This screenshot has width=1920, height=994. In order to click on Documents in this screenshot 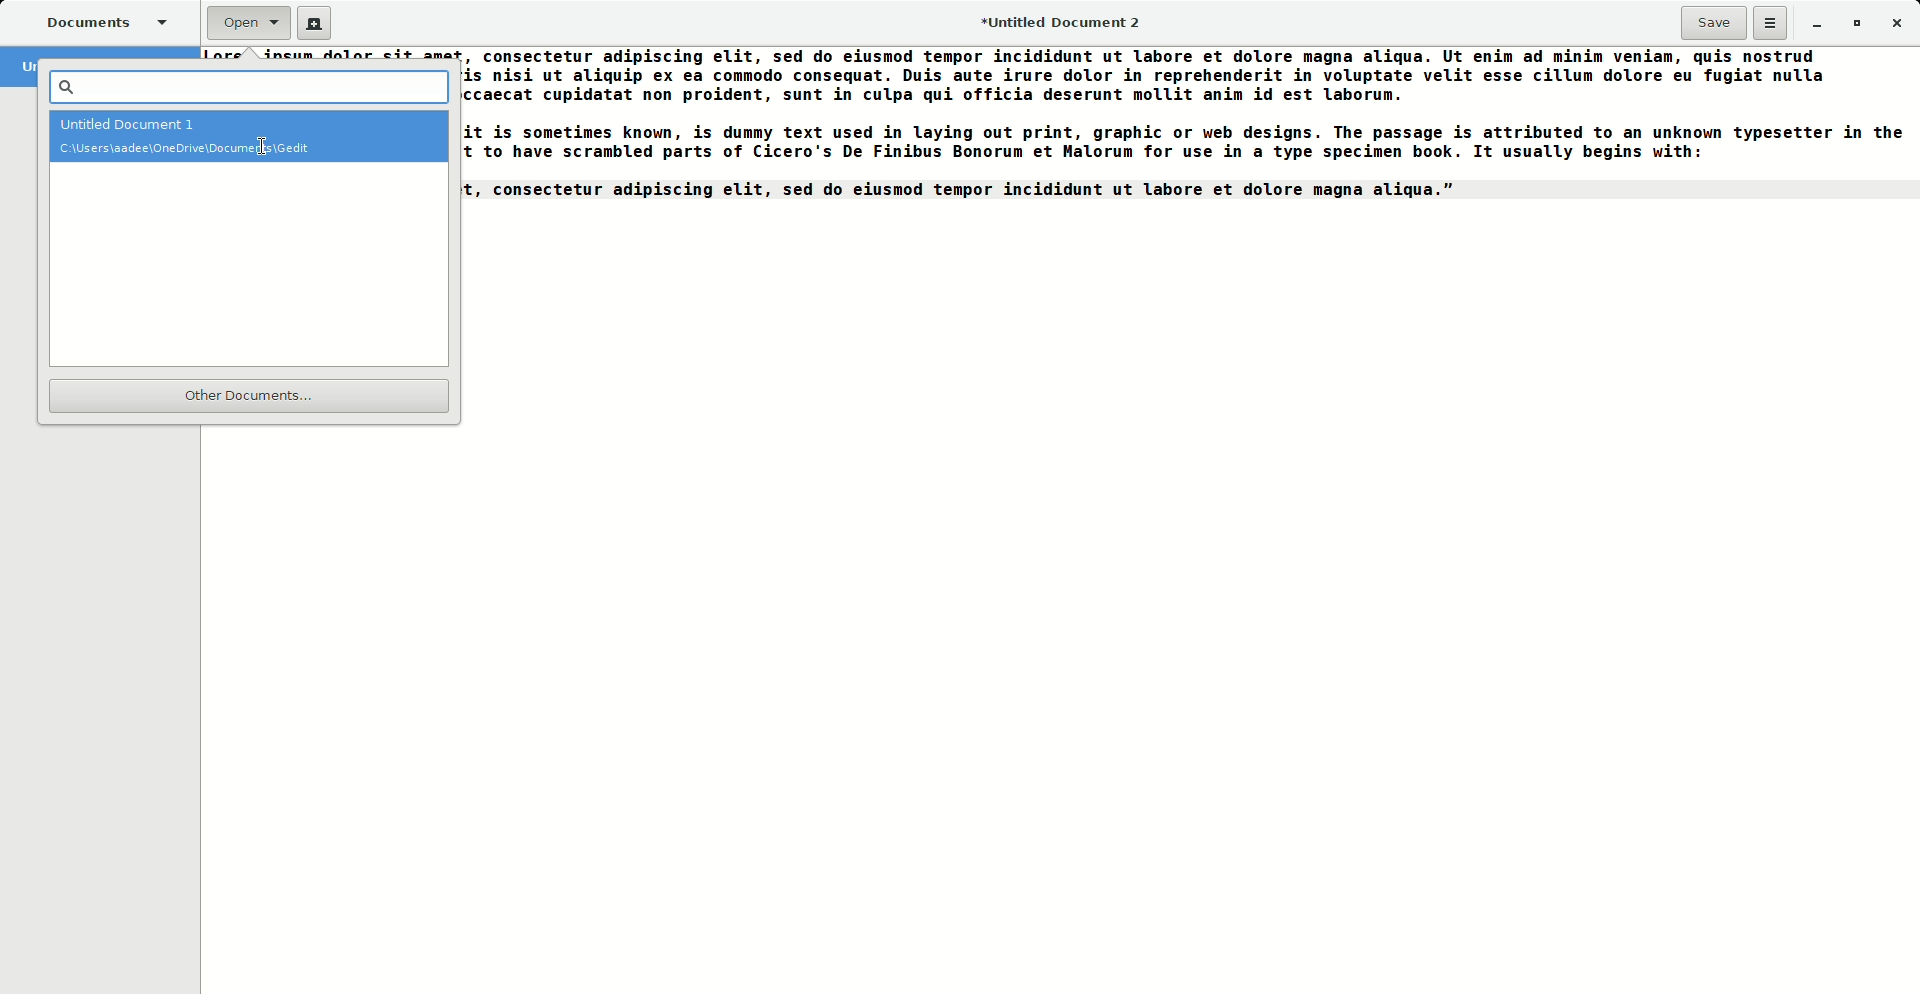, I will do `click(98, 19)`.